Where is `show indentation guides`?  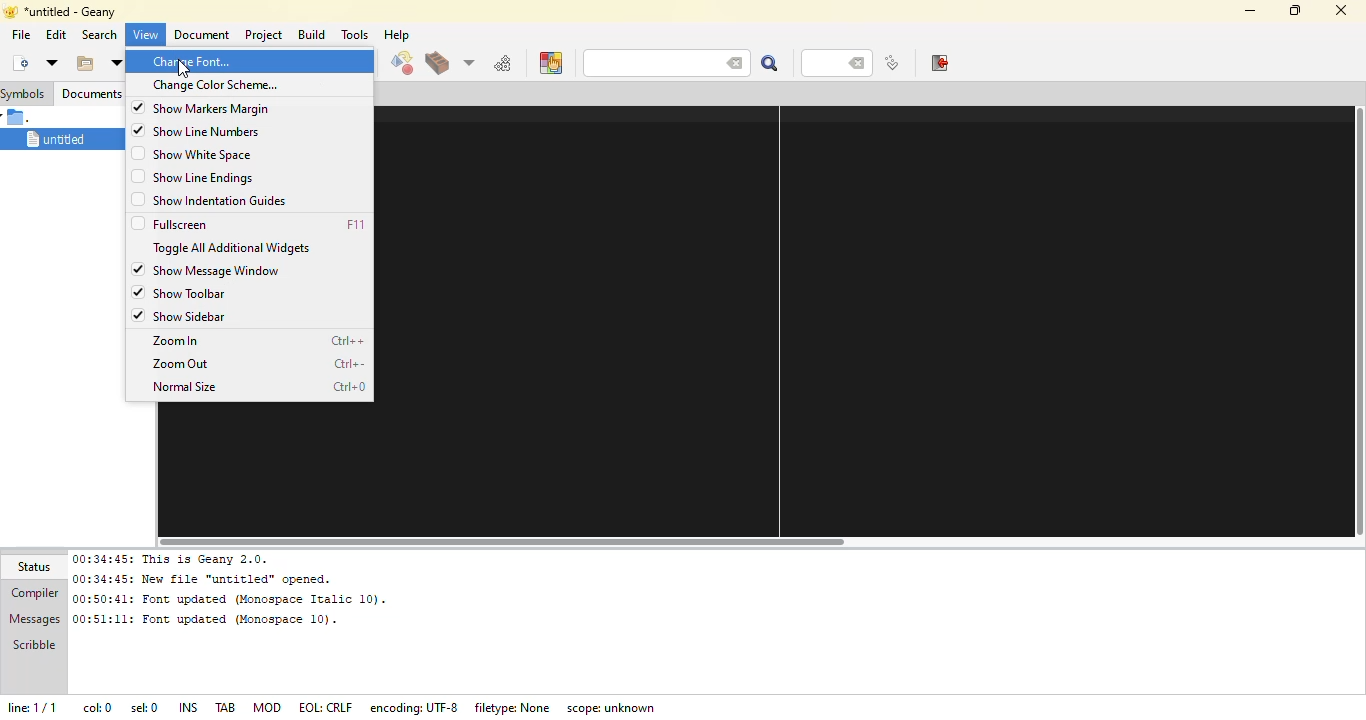
show indentation guides is located at coordinates (224, 201).